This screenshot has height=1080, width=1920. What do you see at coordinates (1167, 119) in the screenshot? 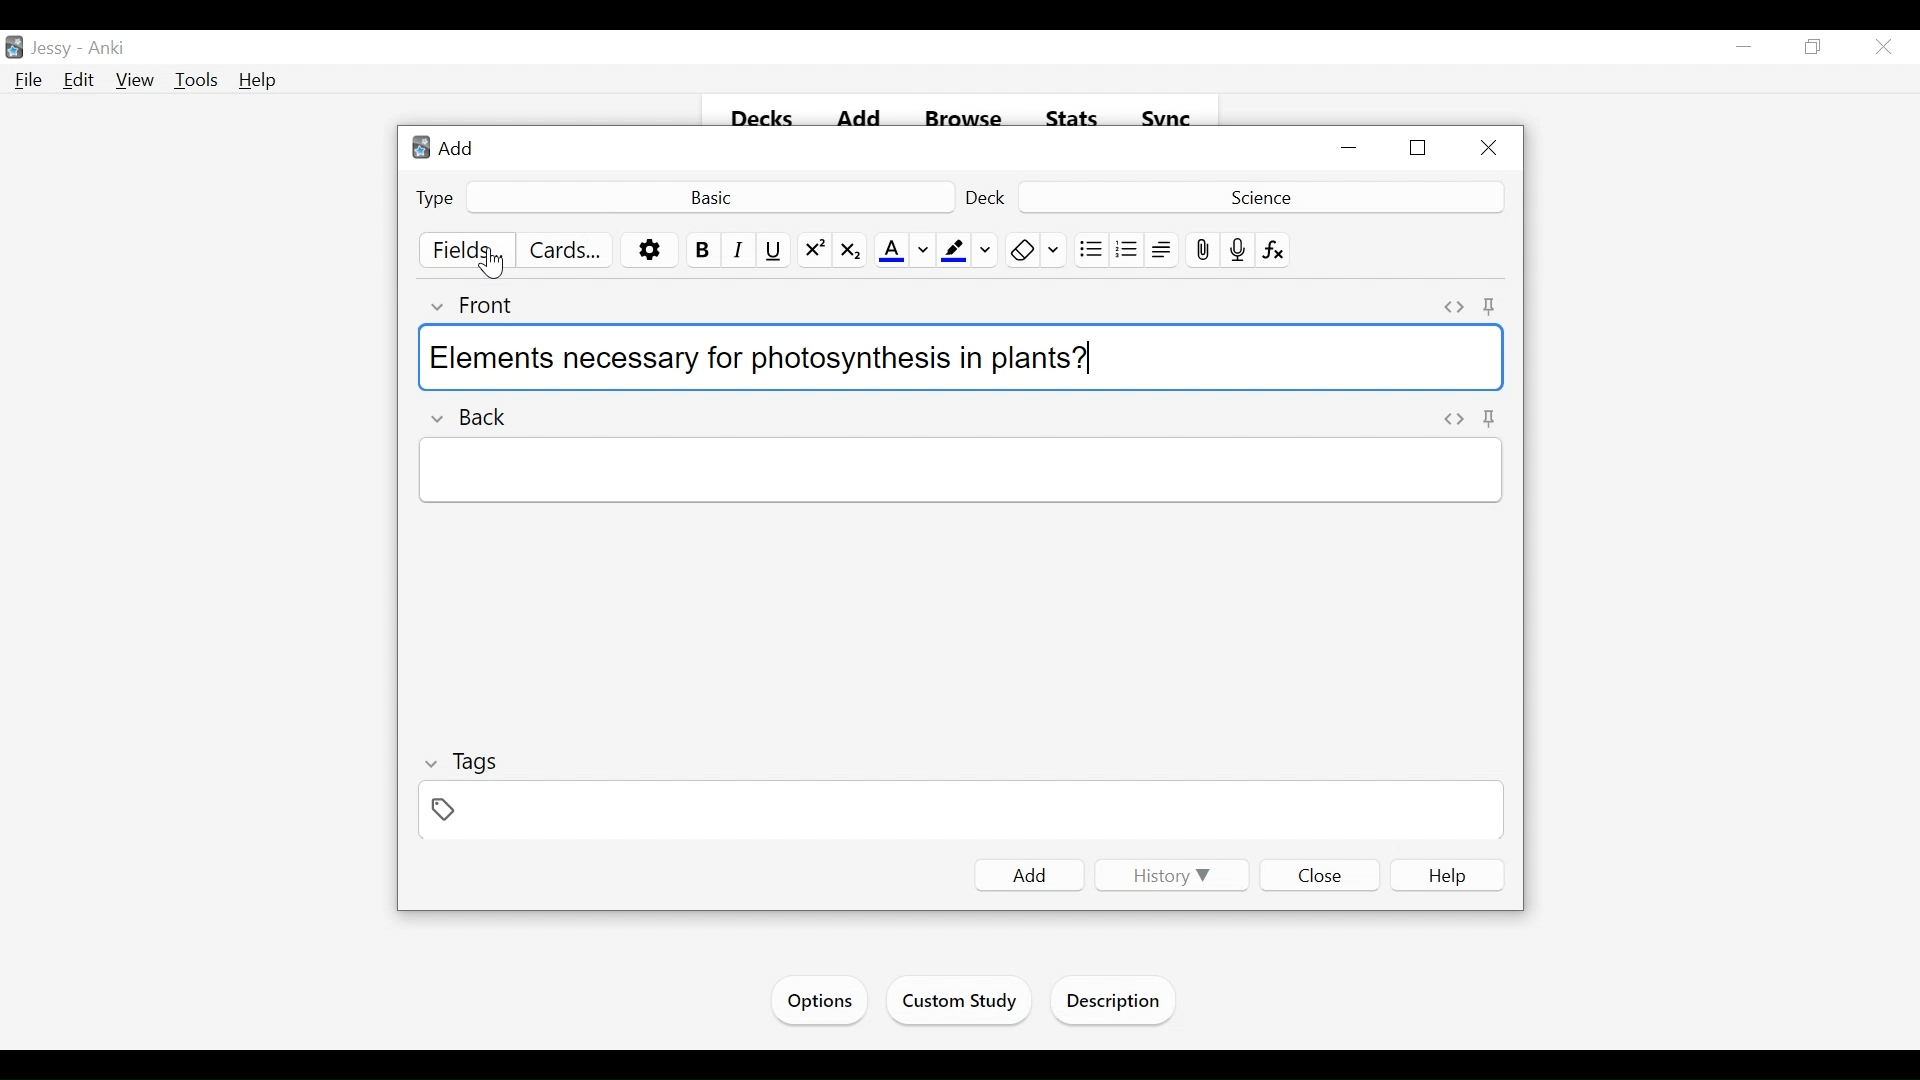
I see `Sync` at bounding box center [1167, 119].